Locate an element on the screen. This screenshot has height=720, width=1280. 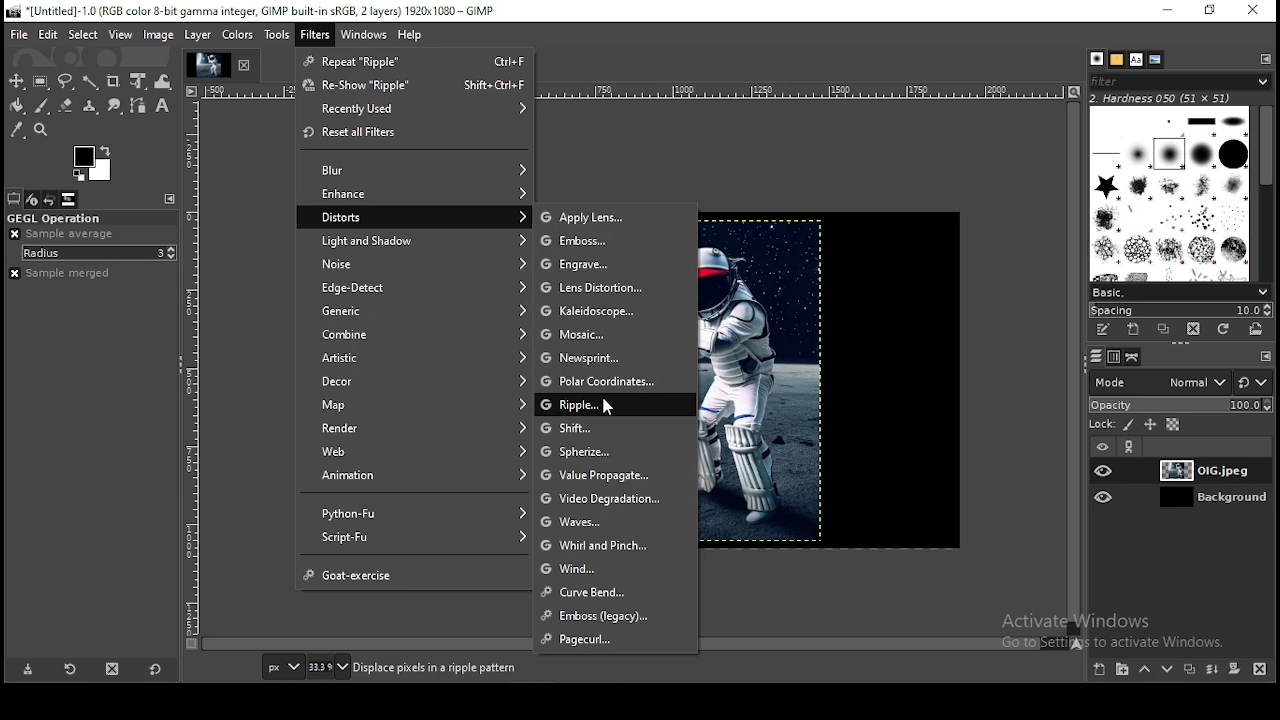
curve bend is located at coordinates (601, 592).